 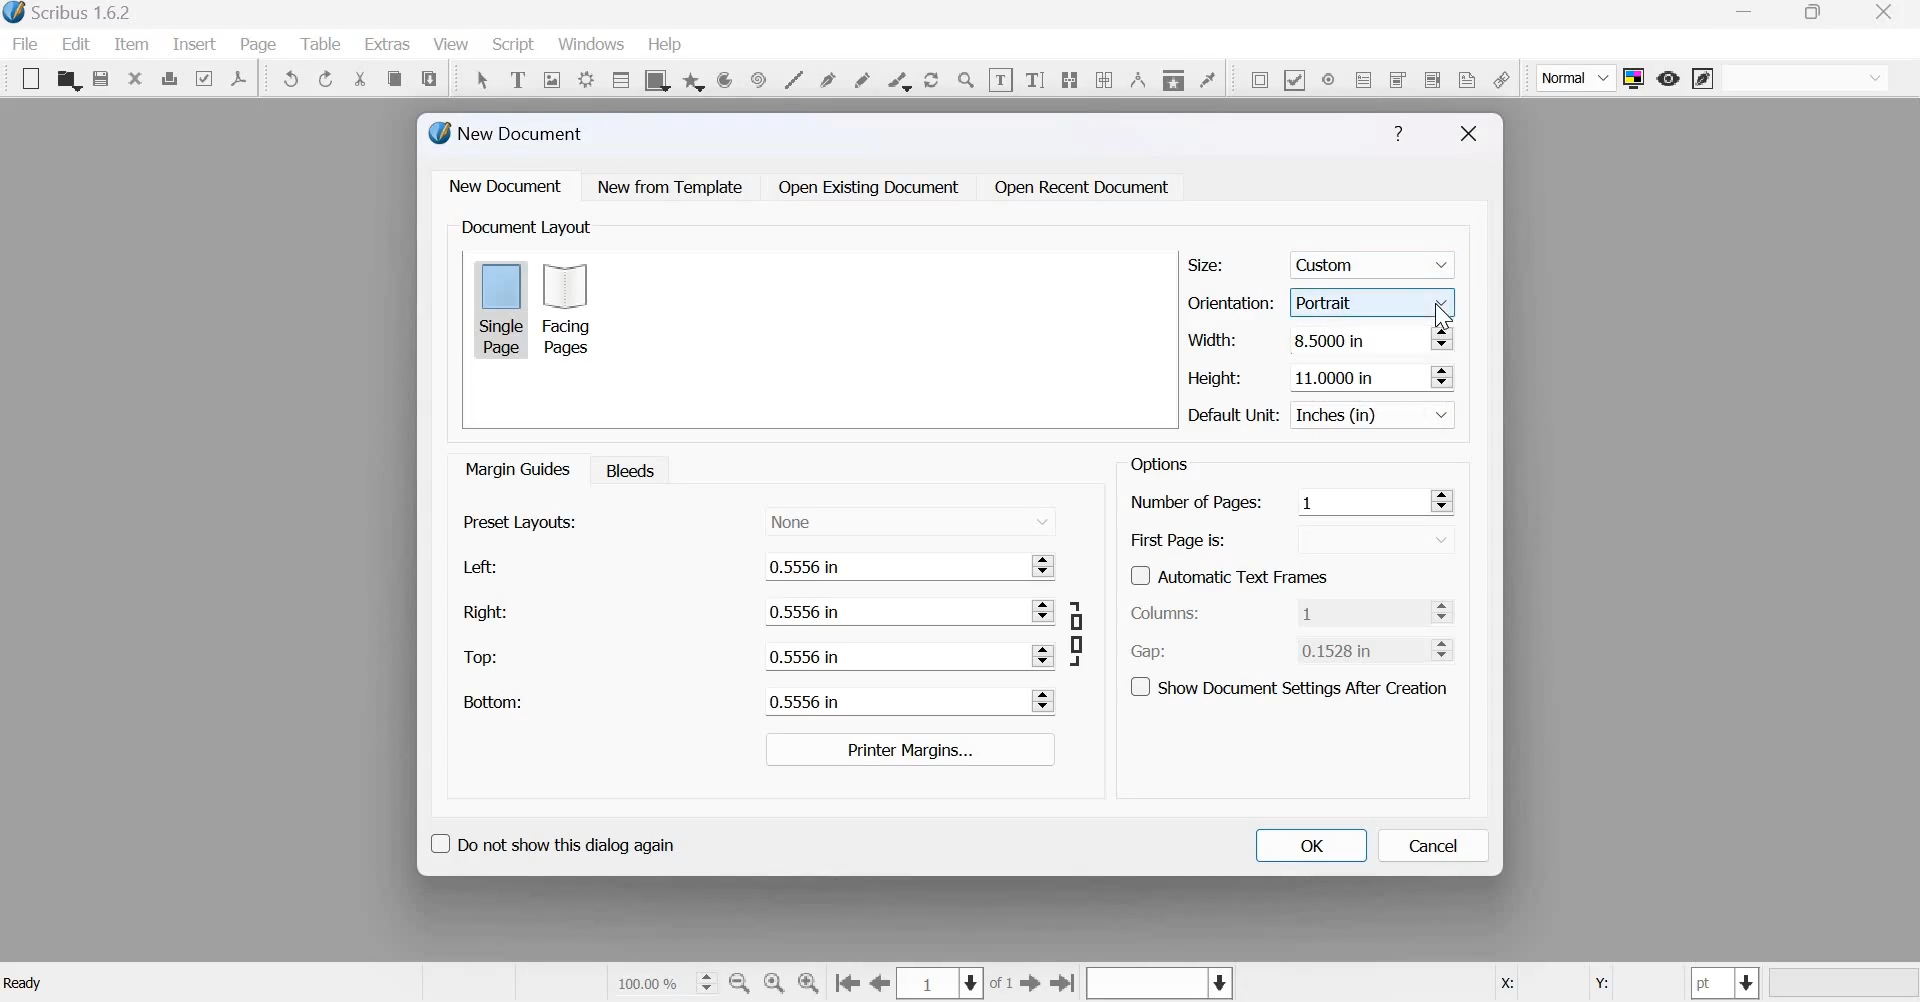 What do you see at coordinates (1364, 78) in the screenshot?
I see `PDF text field` at bounding box center [1364, 78].